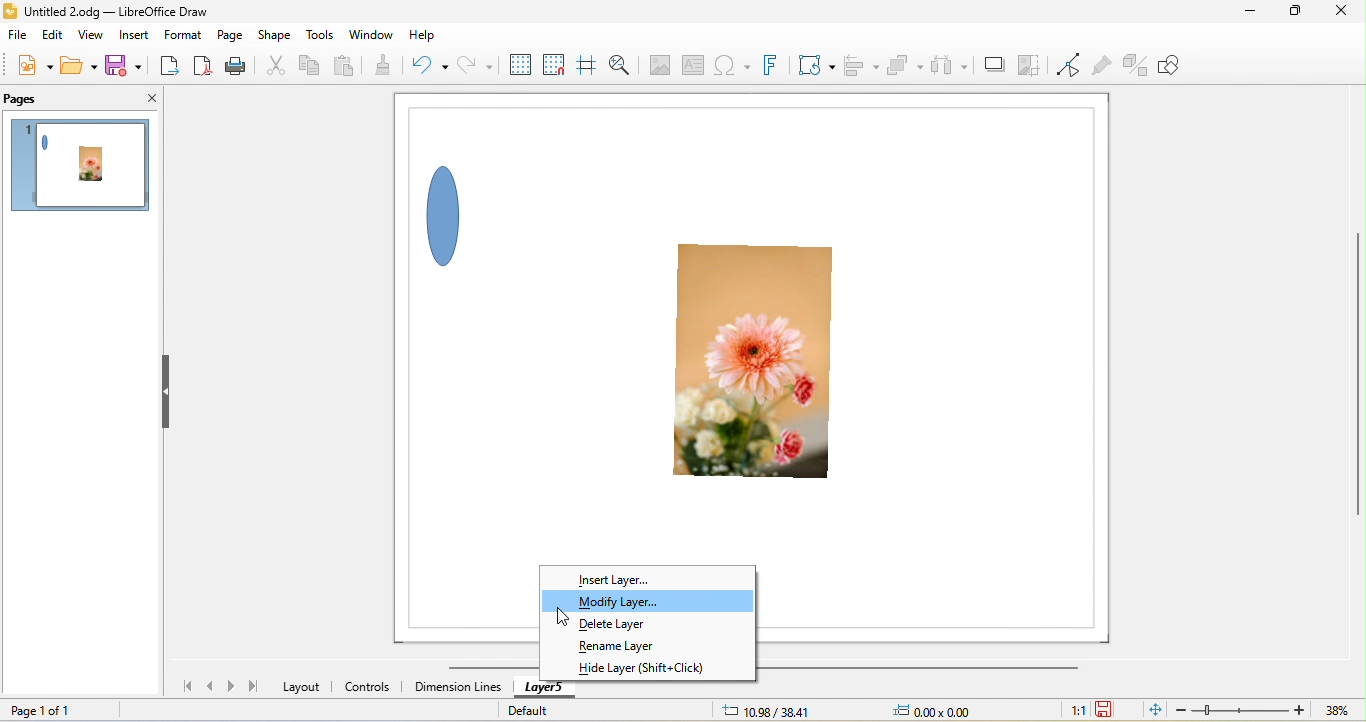  What do you see at coordinates (370, 35) in the screenshot?
I see `window` at bounding box center [370, 35].